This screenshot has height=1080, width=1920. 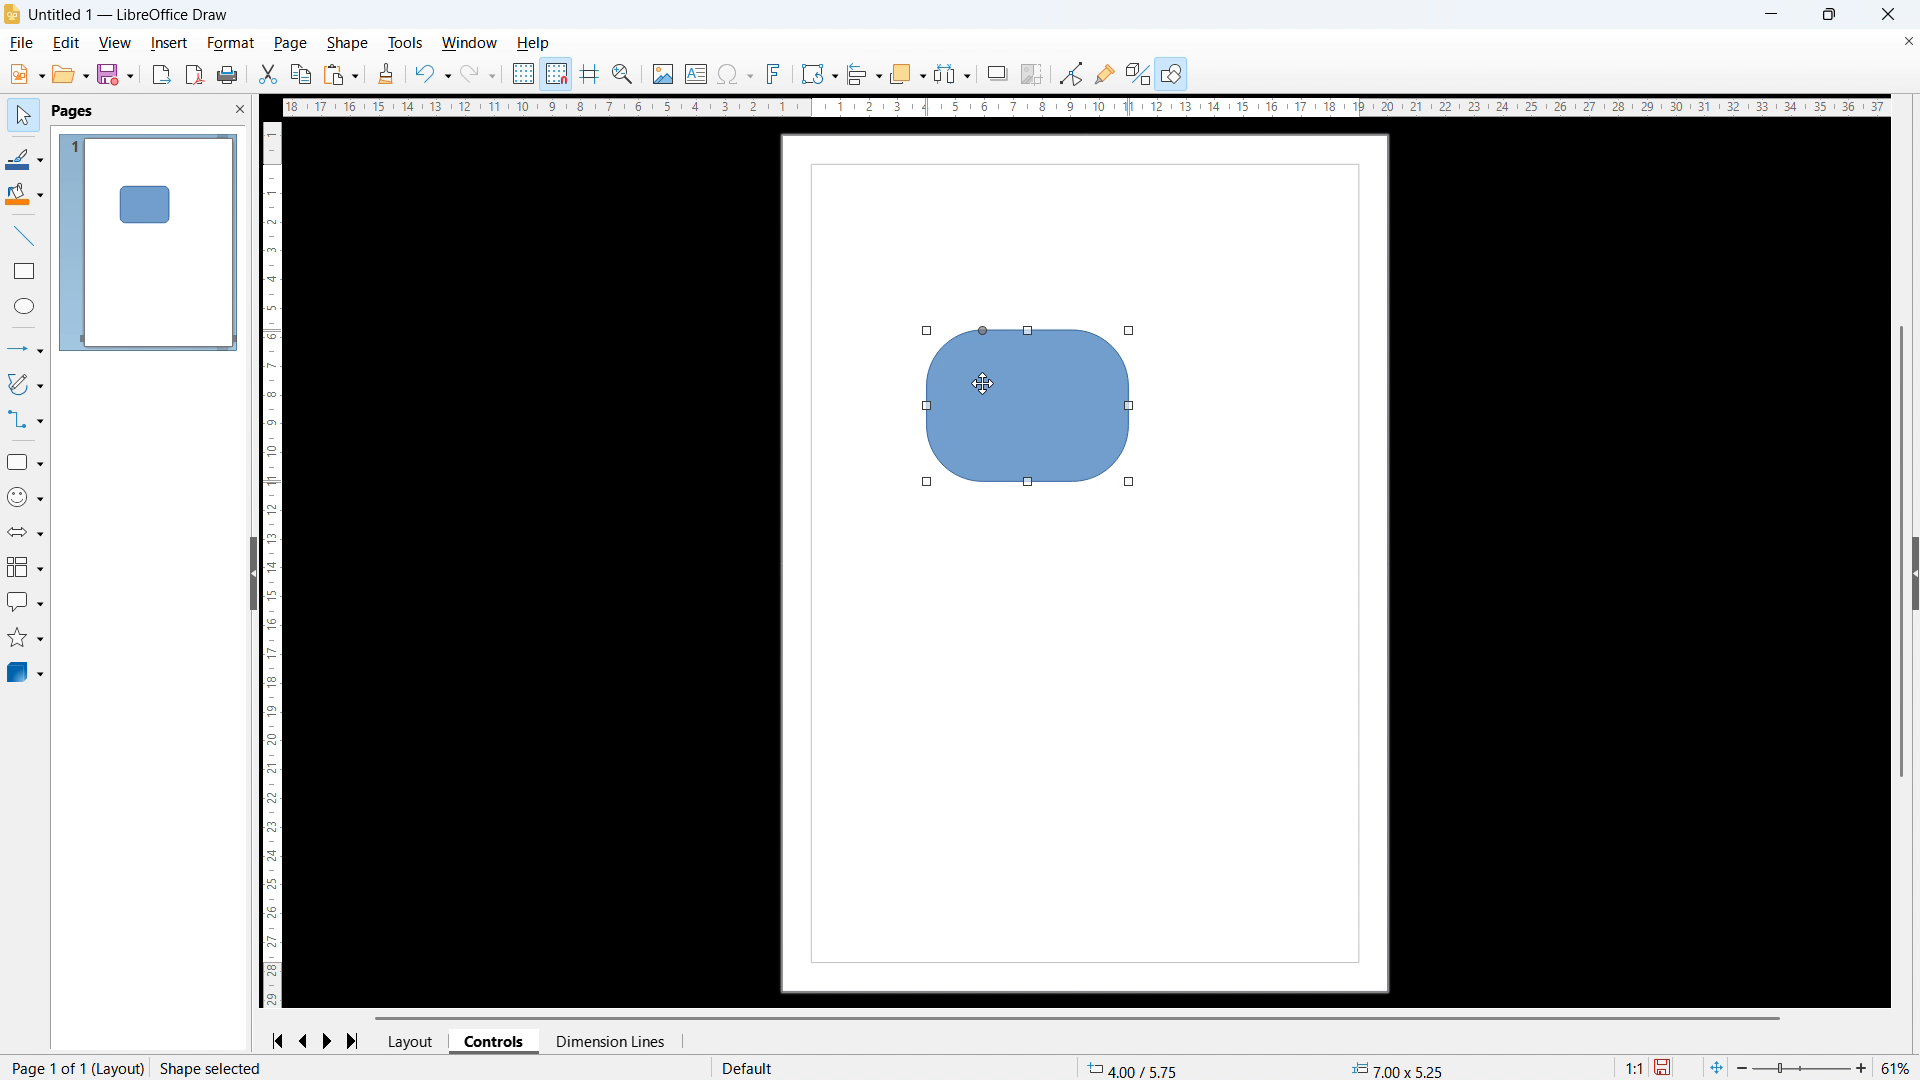 I want to click on save , so click(x=1665, y=1067).